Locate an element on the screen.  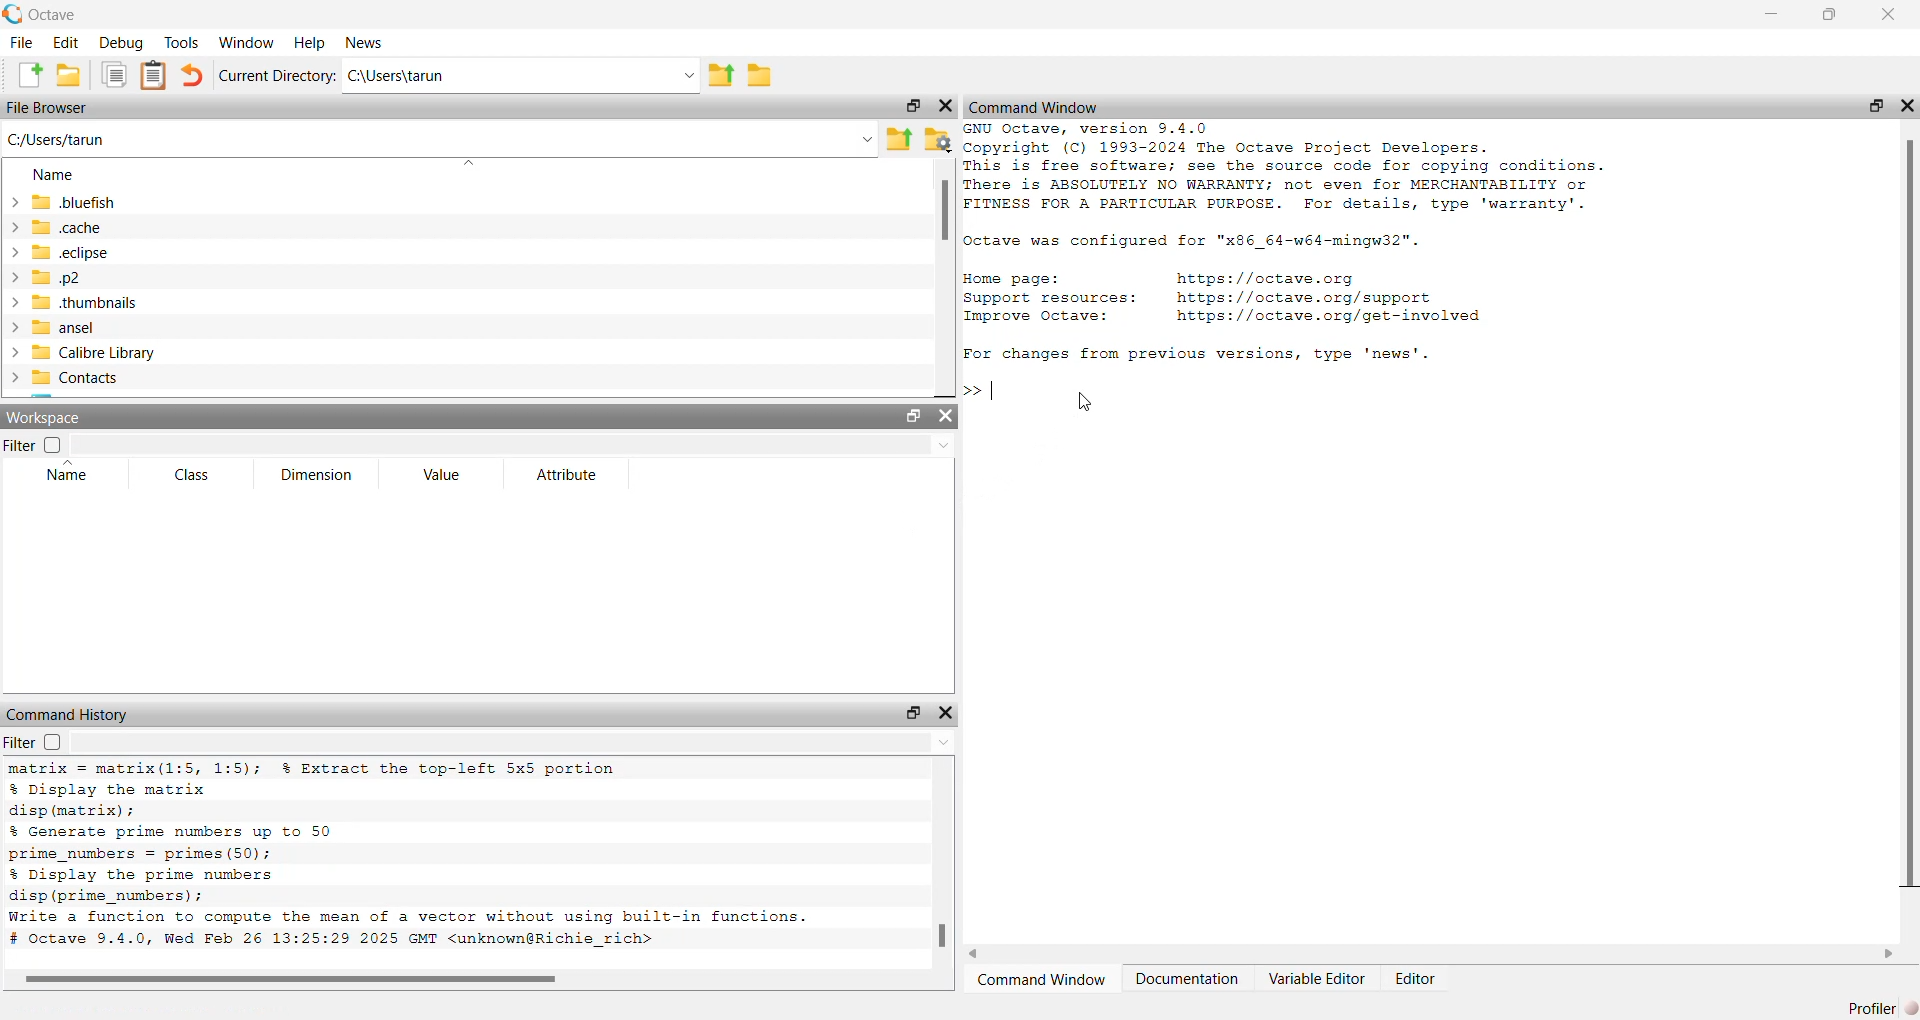
C;/Users/tarun is located at coordinates (58, 141).